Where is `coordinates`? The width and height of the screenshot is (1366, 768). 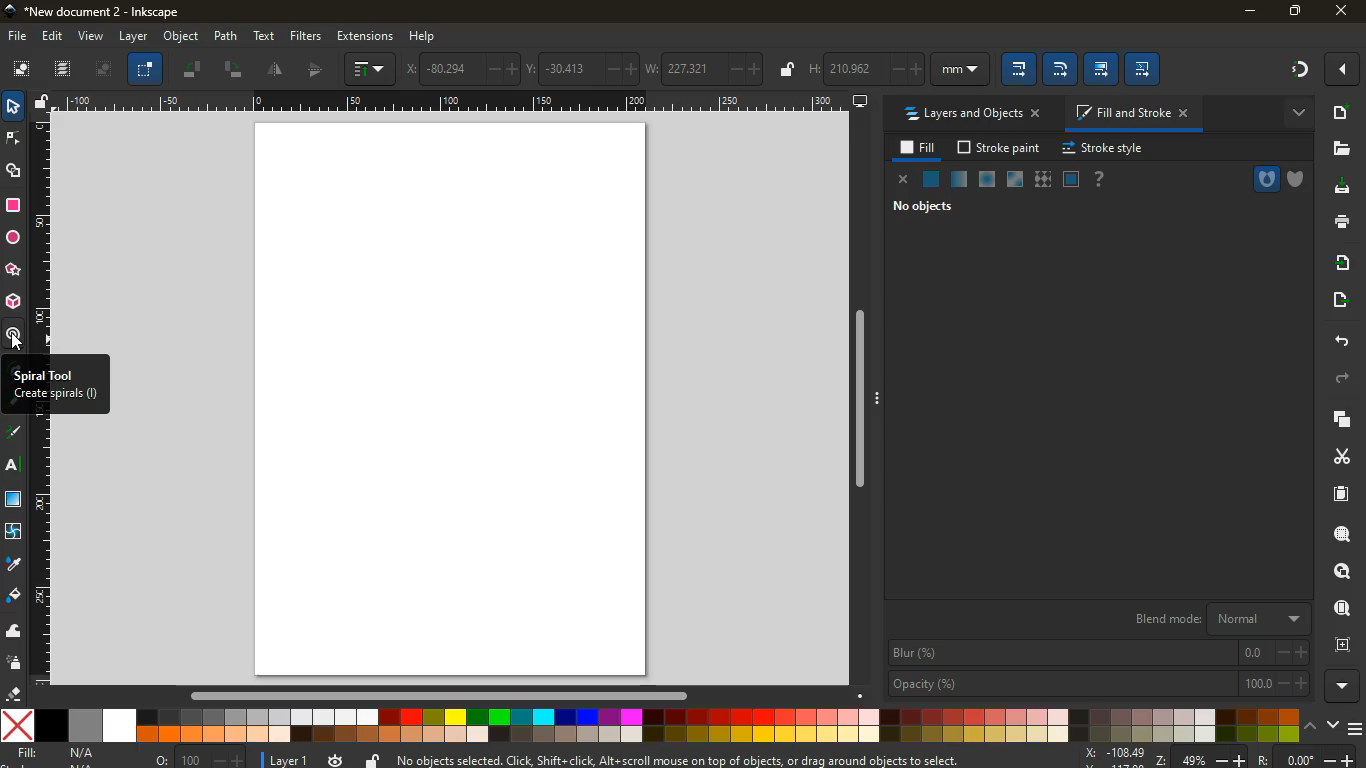
coordinates is located at coordinates (587, 68).